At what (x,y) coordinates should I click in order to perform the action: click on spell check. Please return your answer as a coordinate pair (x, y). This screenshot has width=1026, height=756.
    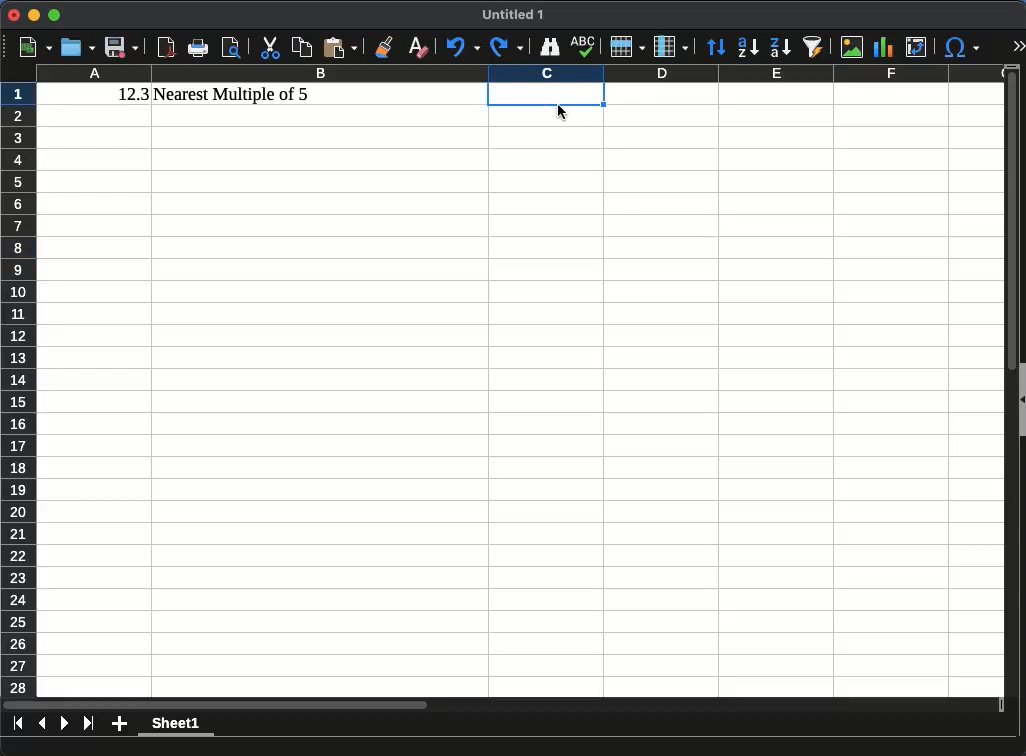
    Looking at the image, I should click on (583, 45).